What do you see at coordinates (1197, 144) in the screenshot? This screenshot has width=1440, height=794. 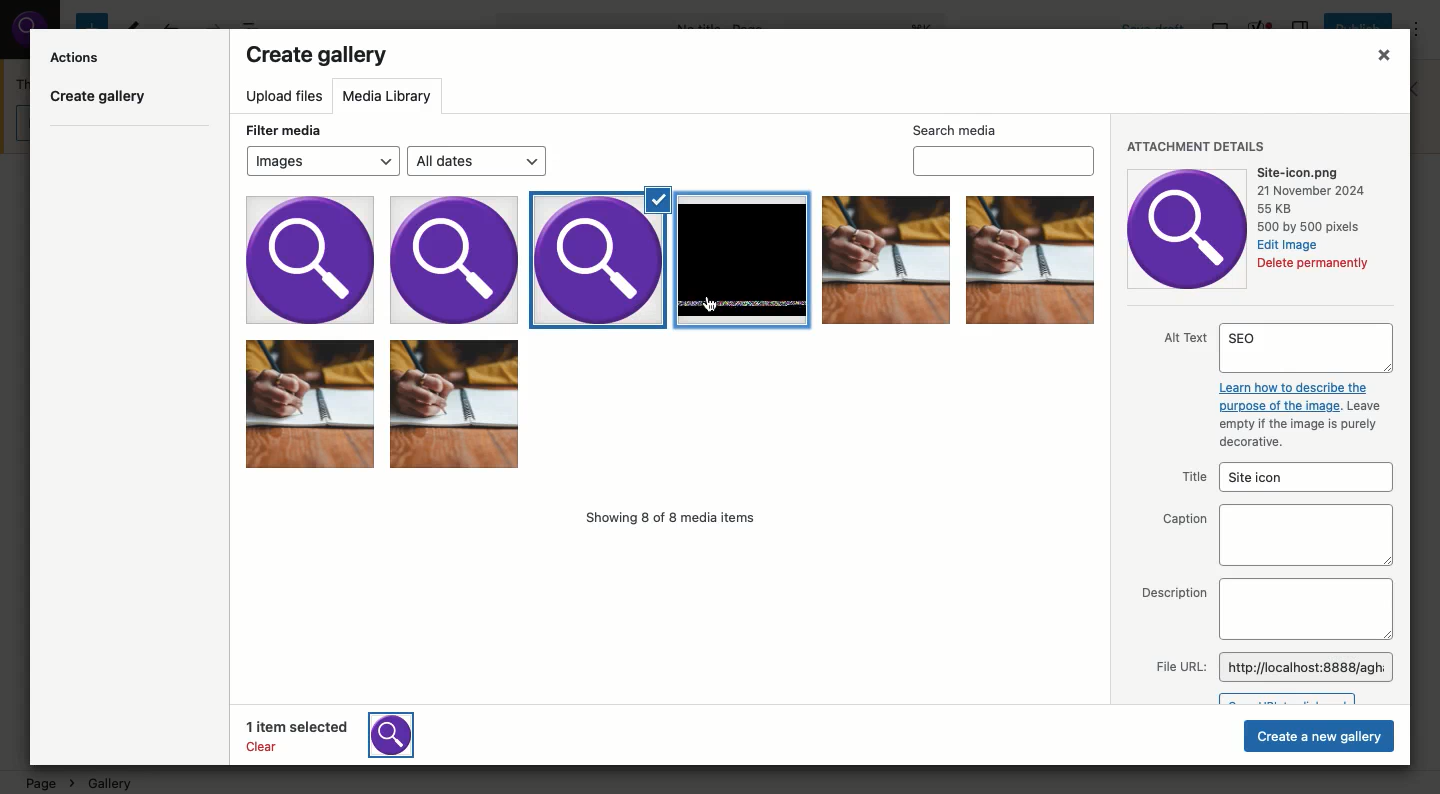 I see `Attachment details` at bounding box center [1197, 144].